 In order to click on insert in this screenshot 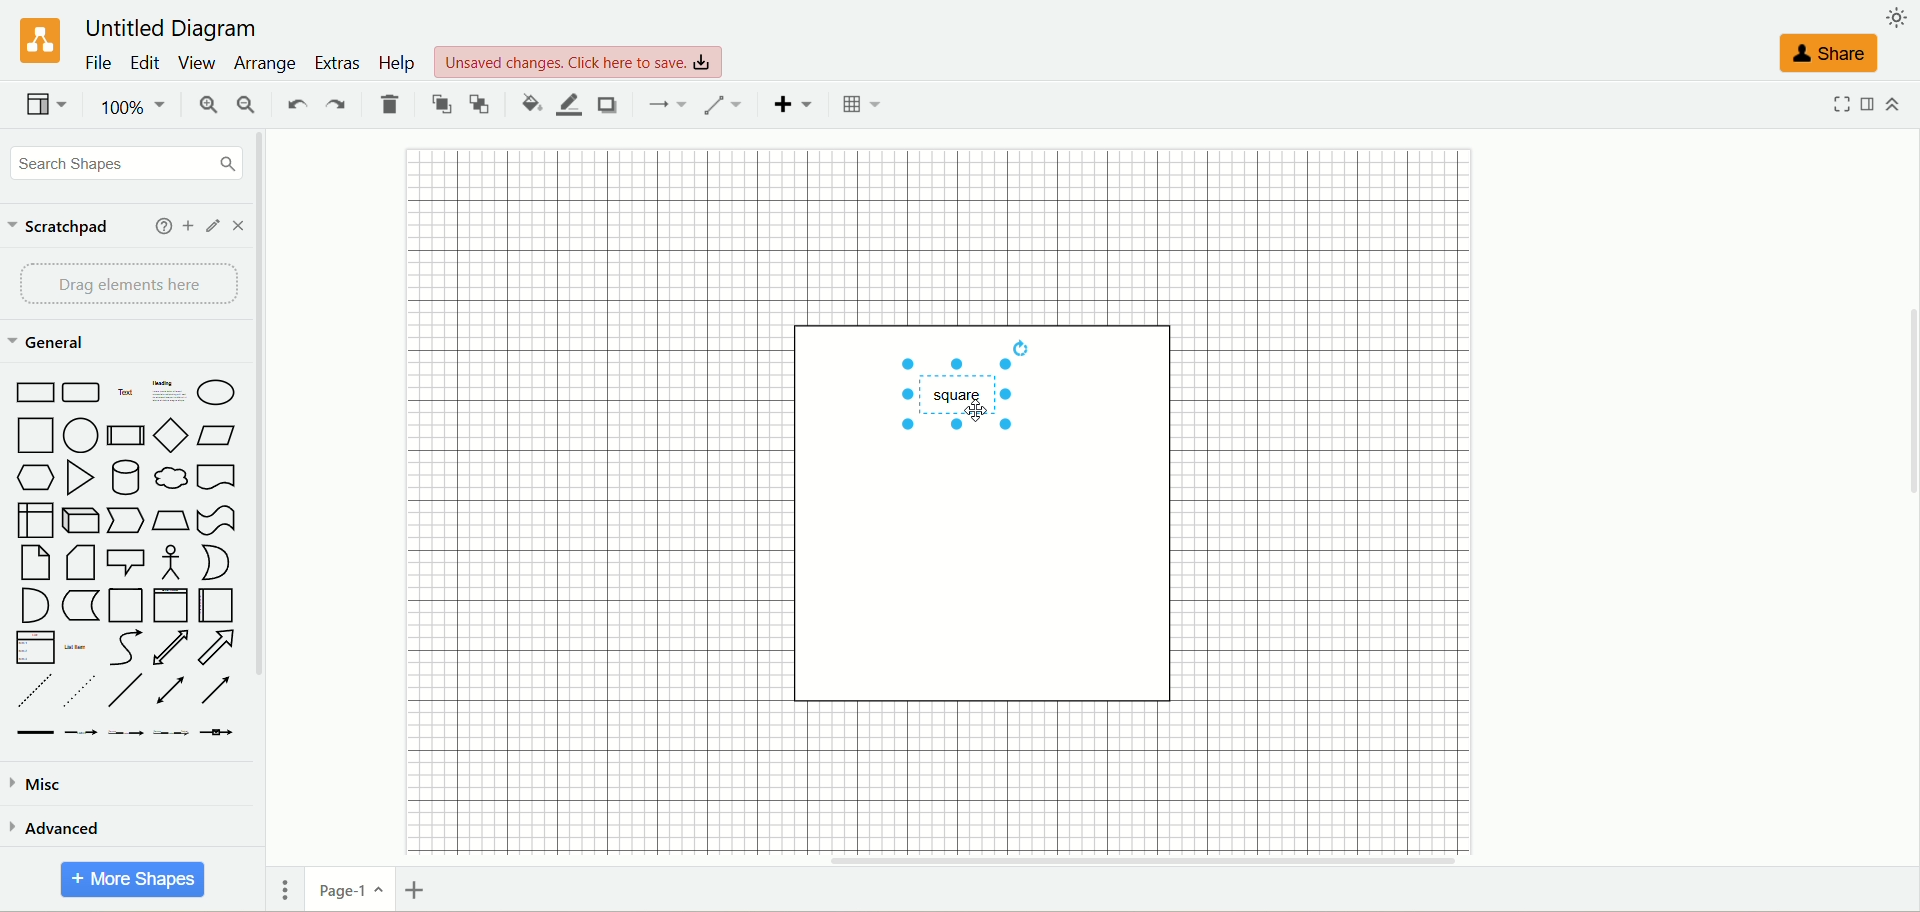, I will do `click(795, 104)`.